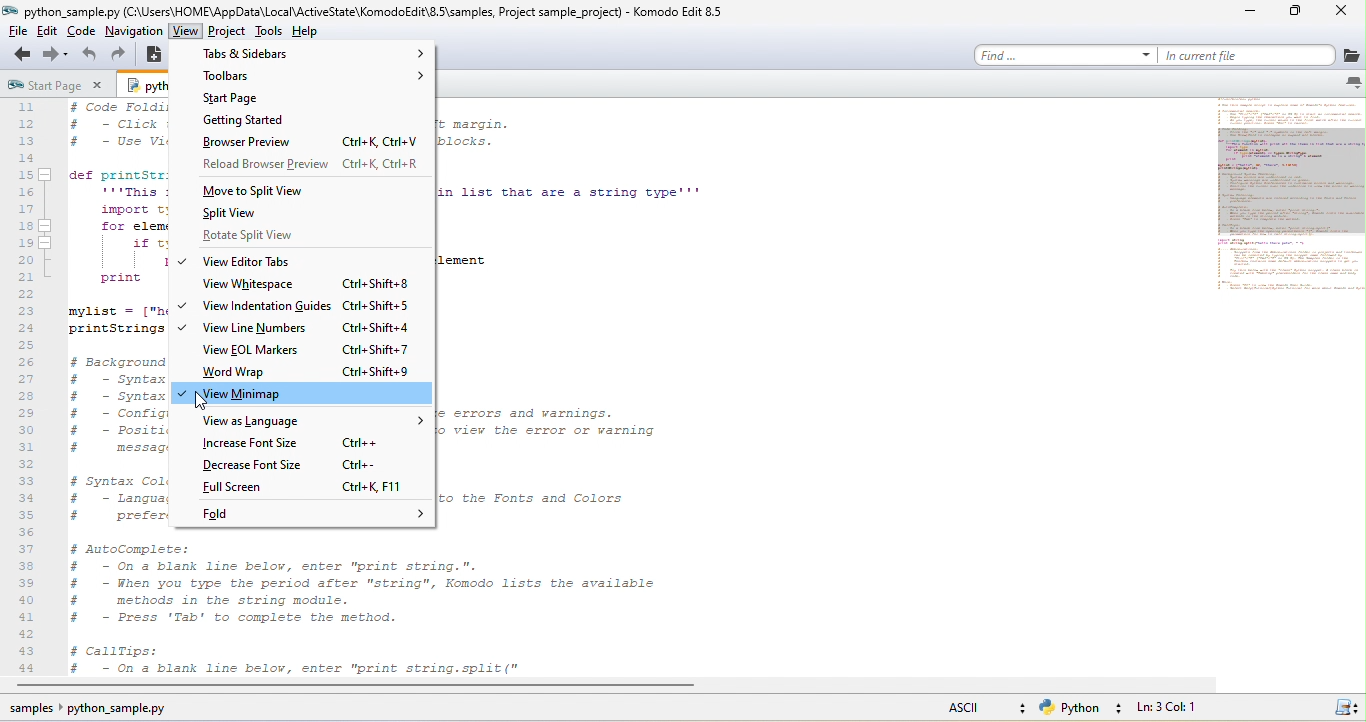 Image resolution: width=1366 pixels, height=722 pixels. Describe the element at coordinates (1185, 709) in the screenshot. I see `ln3, col 1` at that location.